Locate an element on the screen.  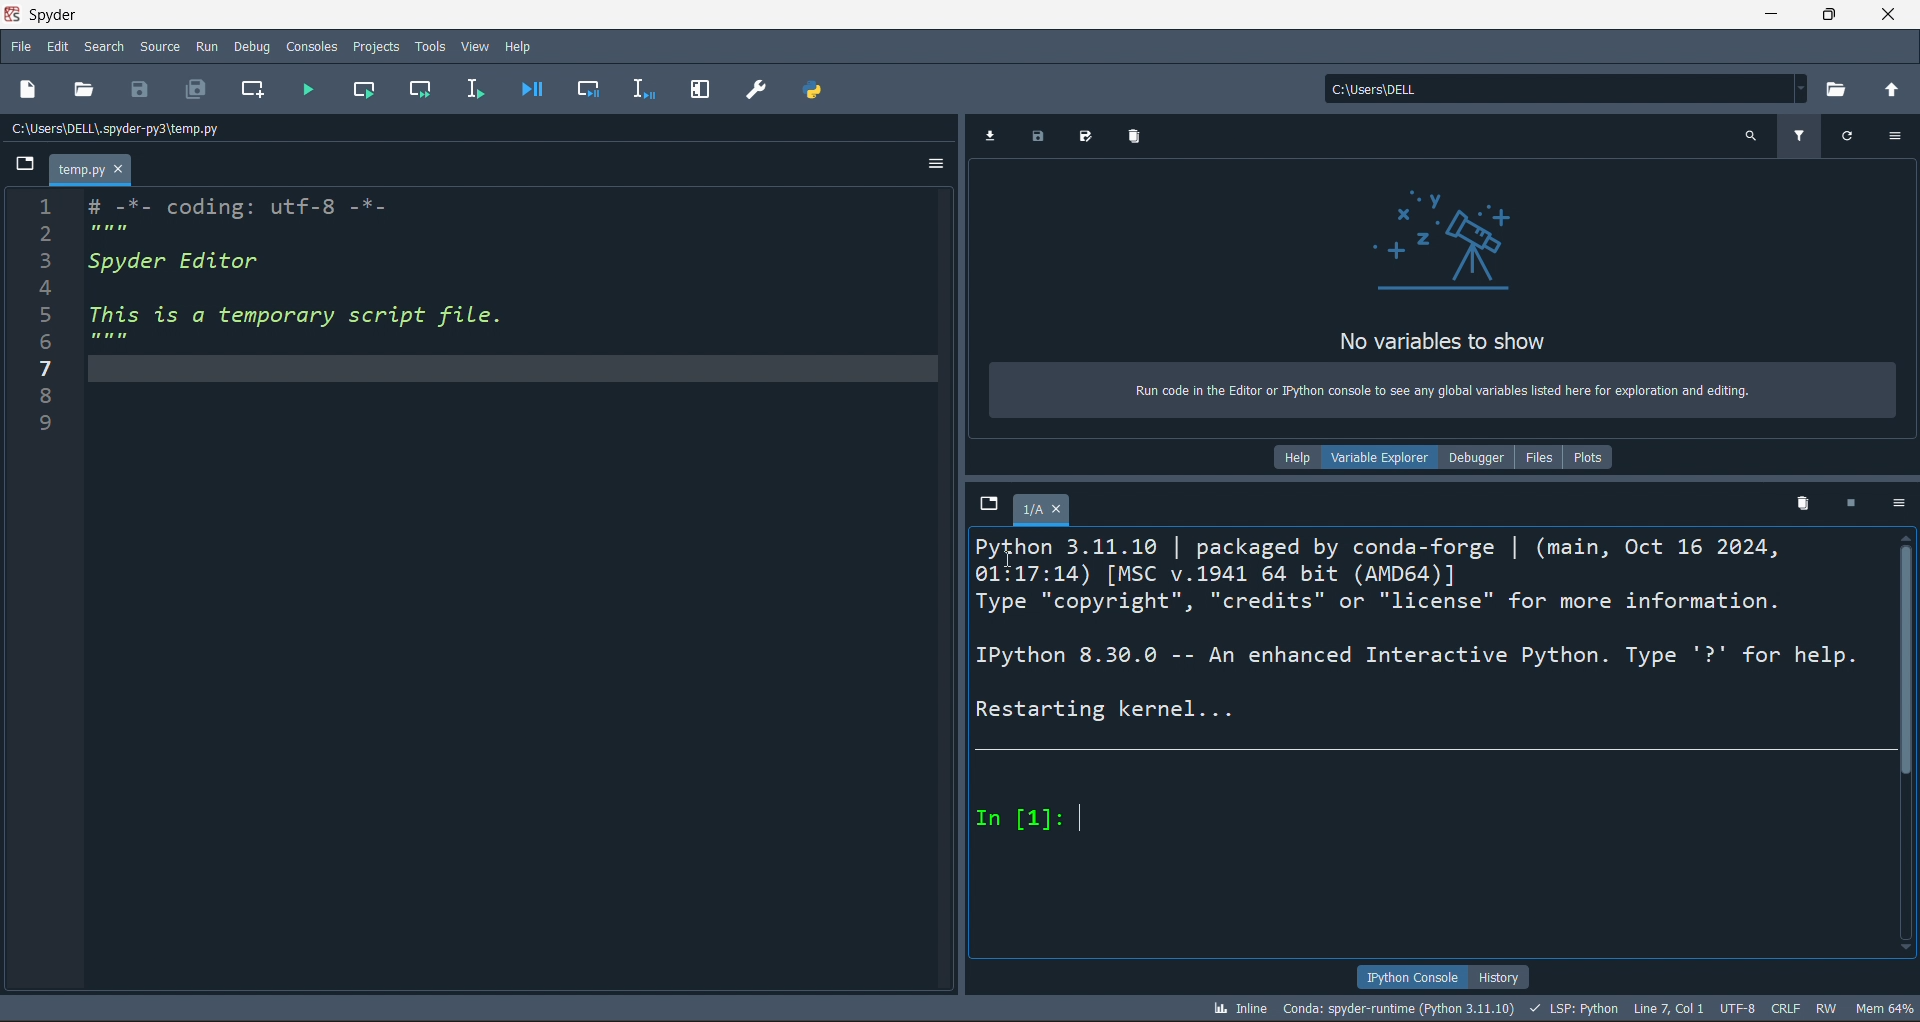
delete is located at coordinates (1136, 136).